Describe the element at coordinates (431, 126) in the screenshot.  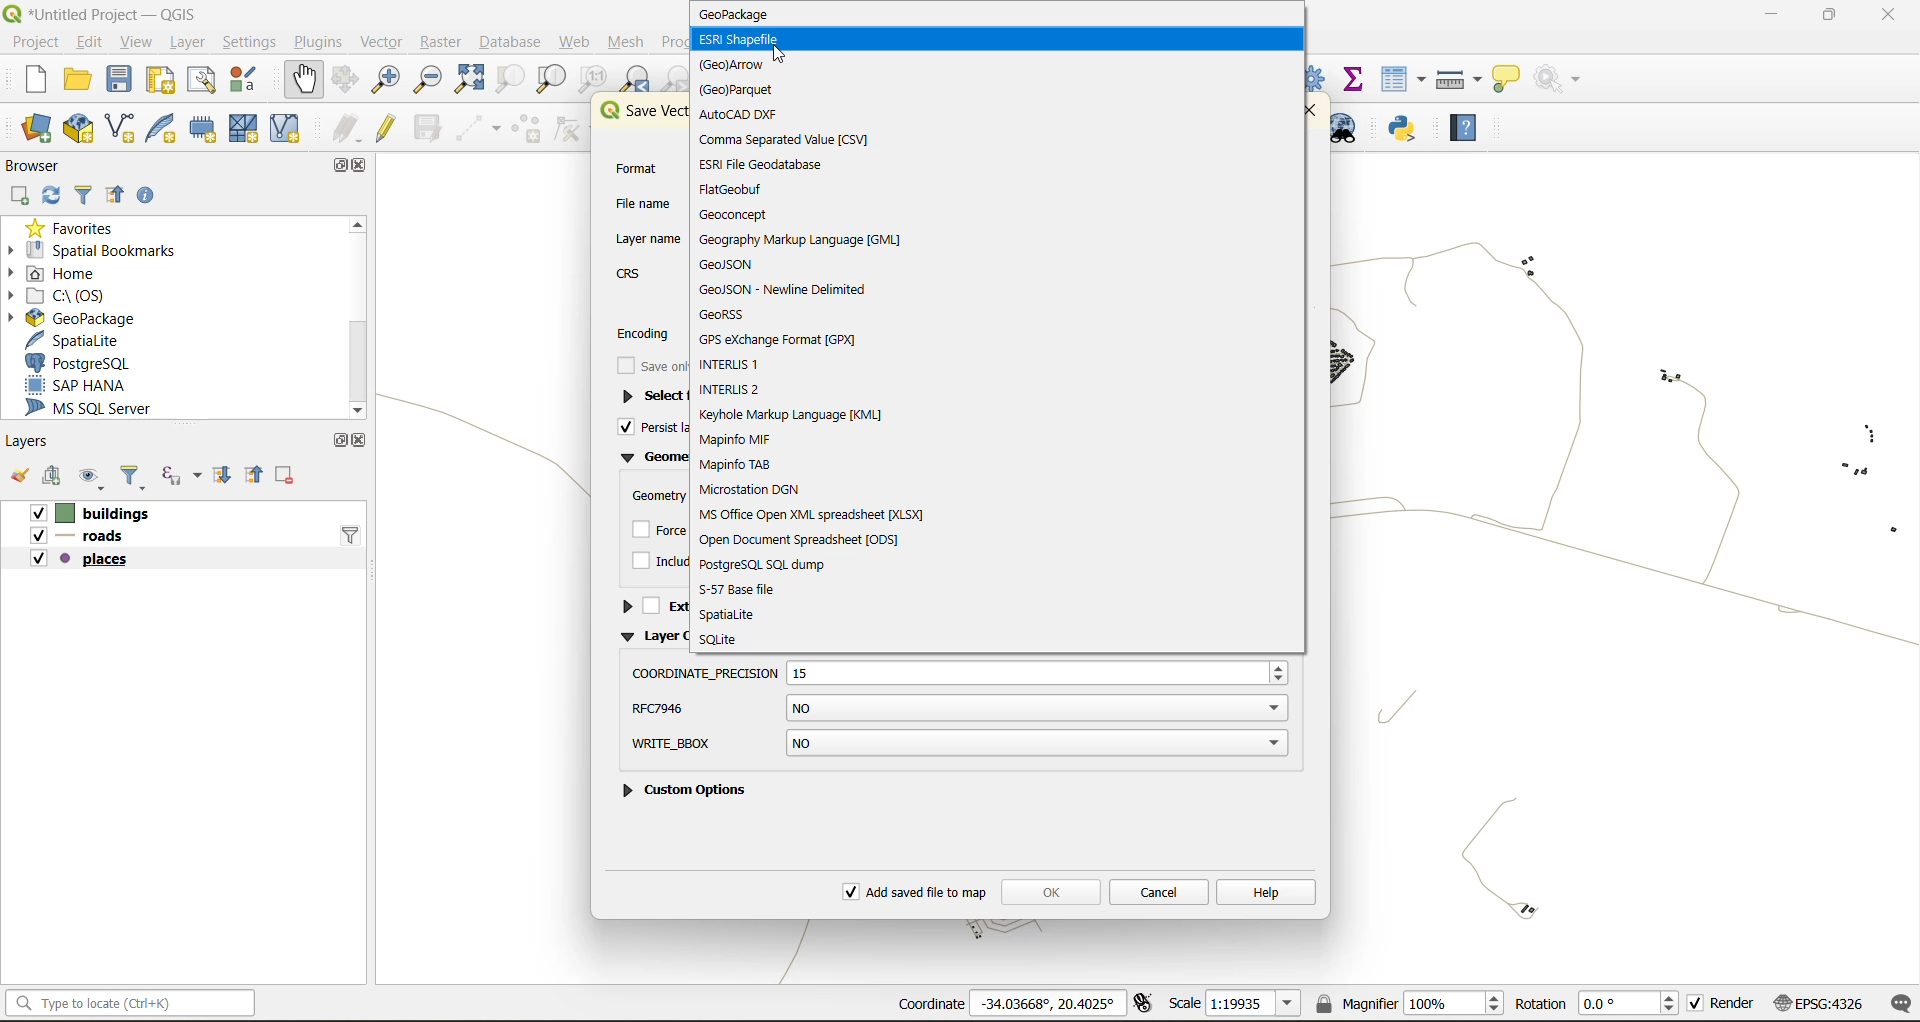
I see `save edits` at that location.